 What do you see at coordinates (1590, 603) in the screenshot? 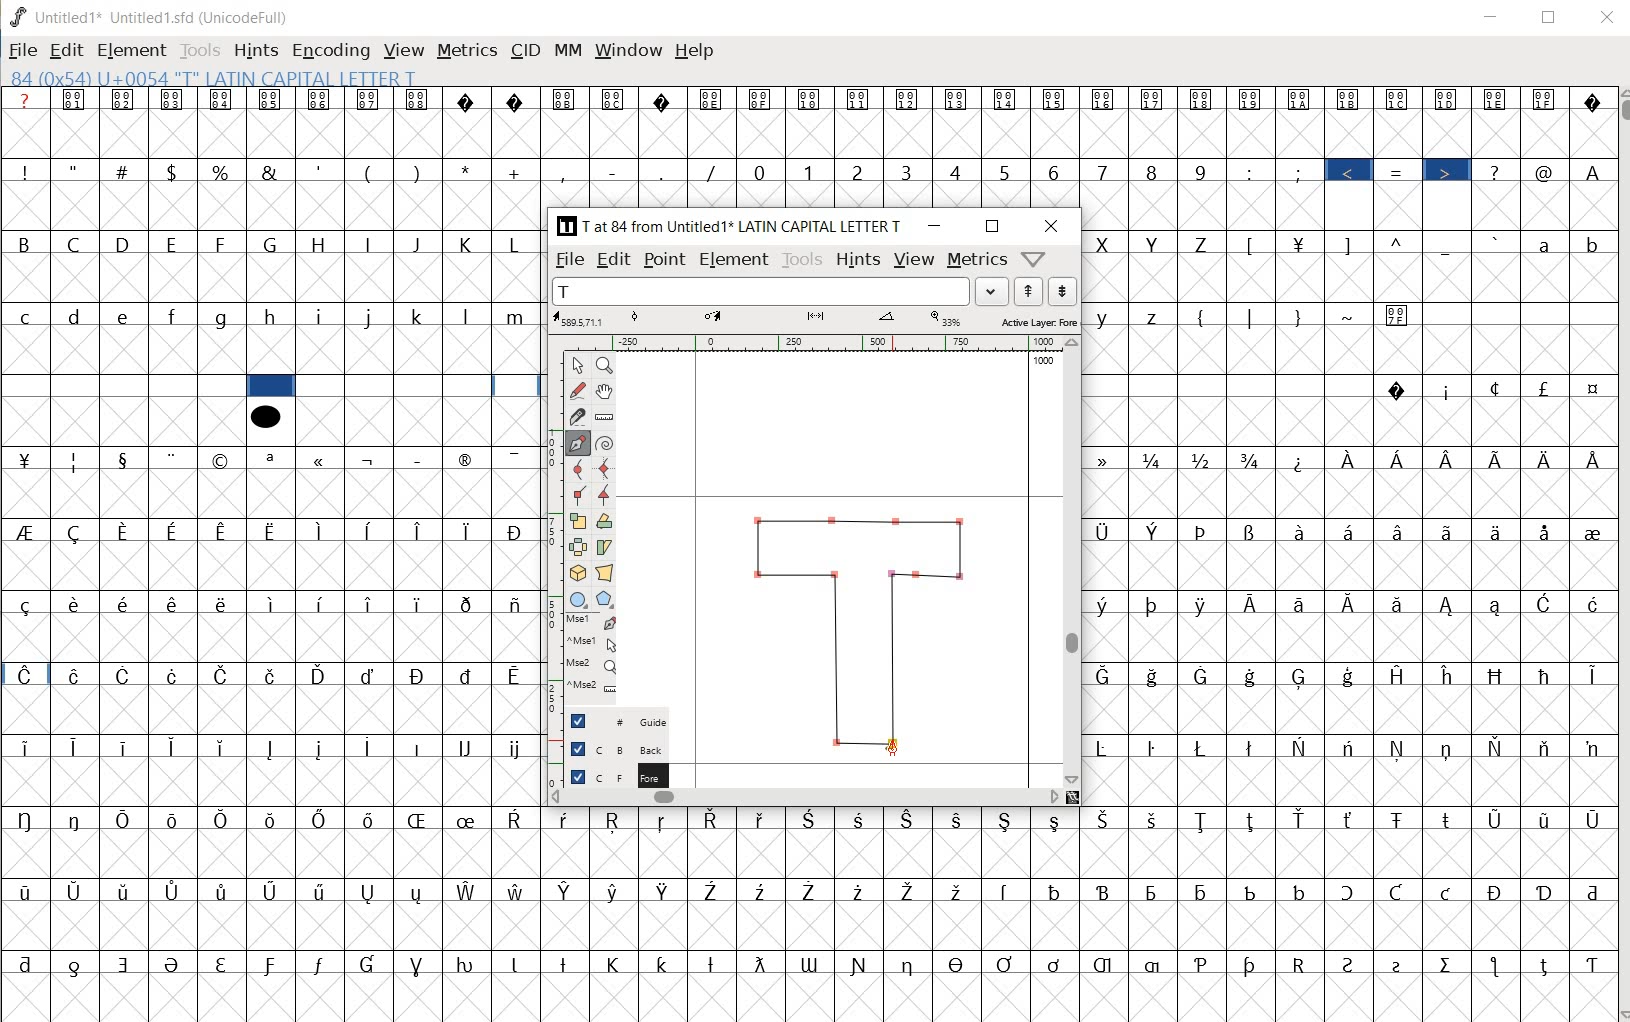
I see `Symbol` at bounding box center [1590, 603].